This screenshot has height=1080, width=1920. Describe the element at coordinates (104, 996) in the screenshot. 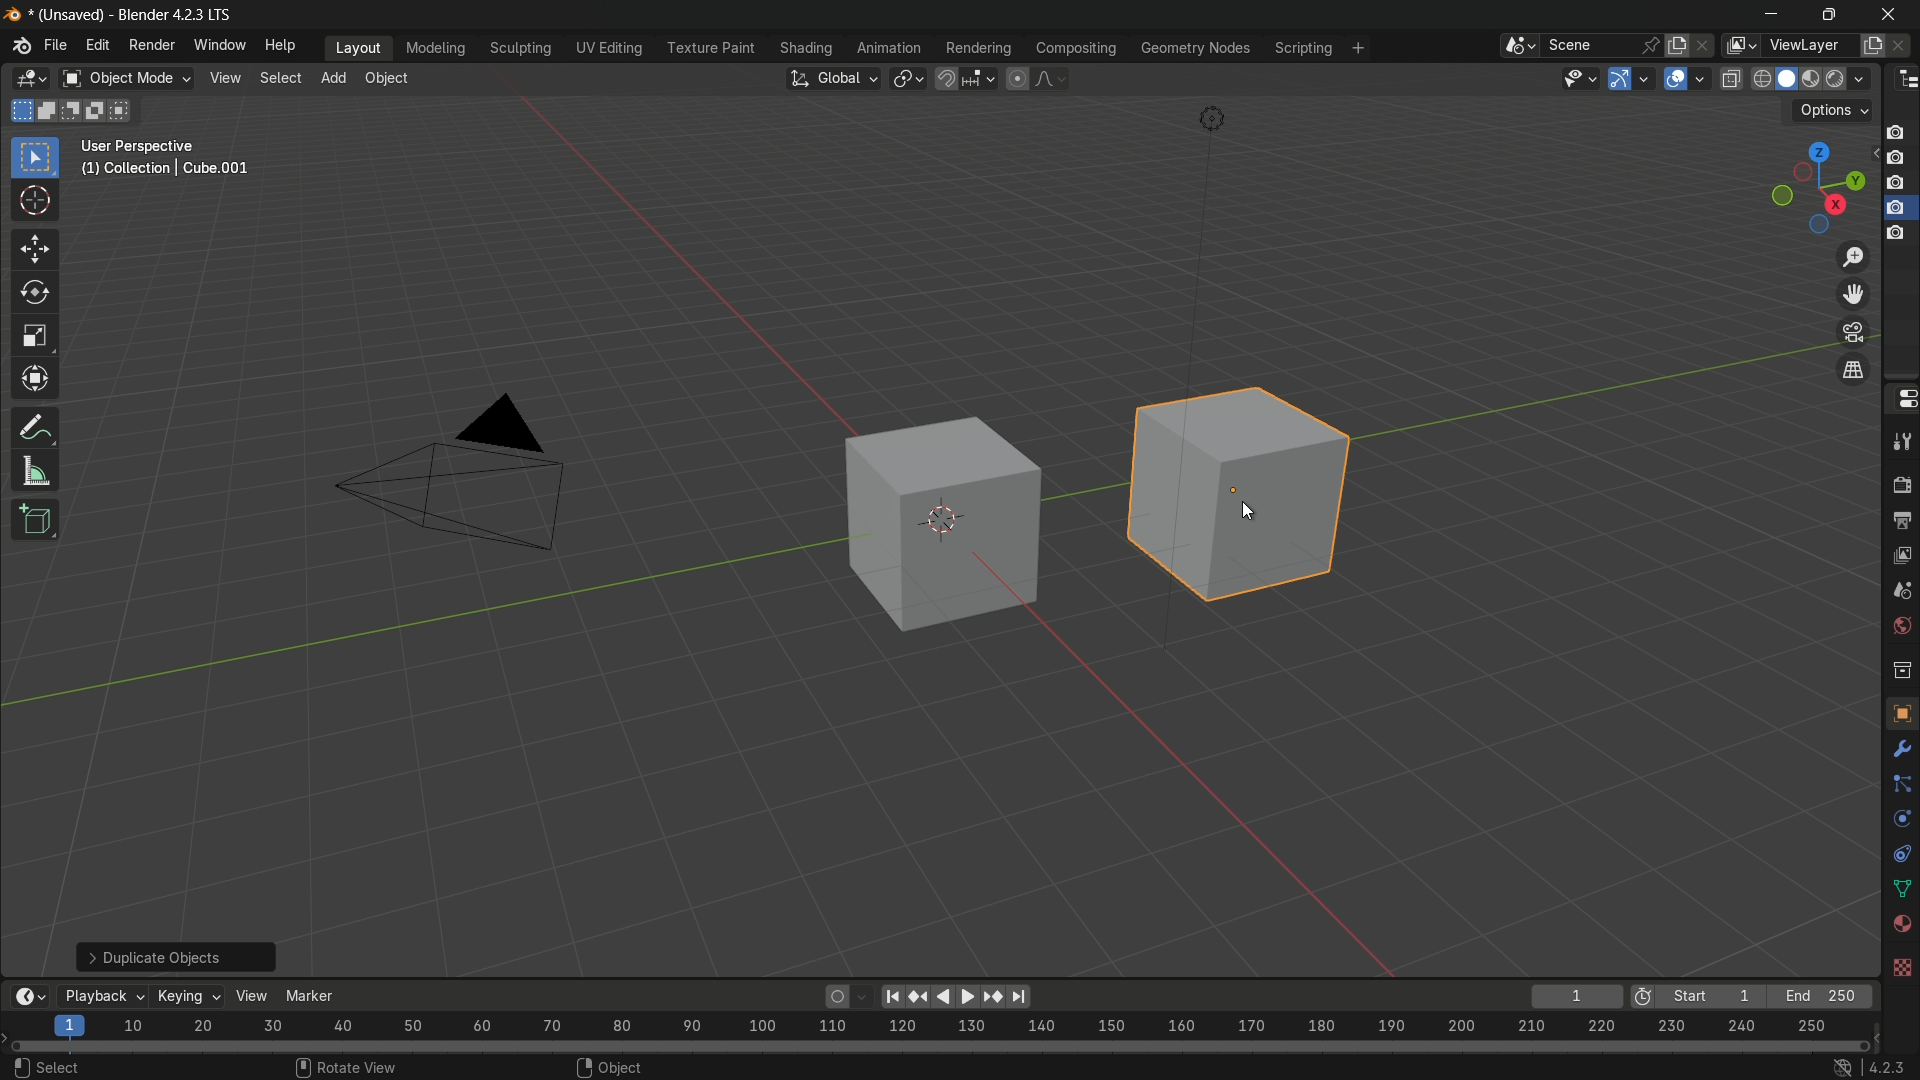

I see `playback` at that location.